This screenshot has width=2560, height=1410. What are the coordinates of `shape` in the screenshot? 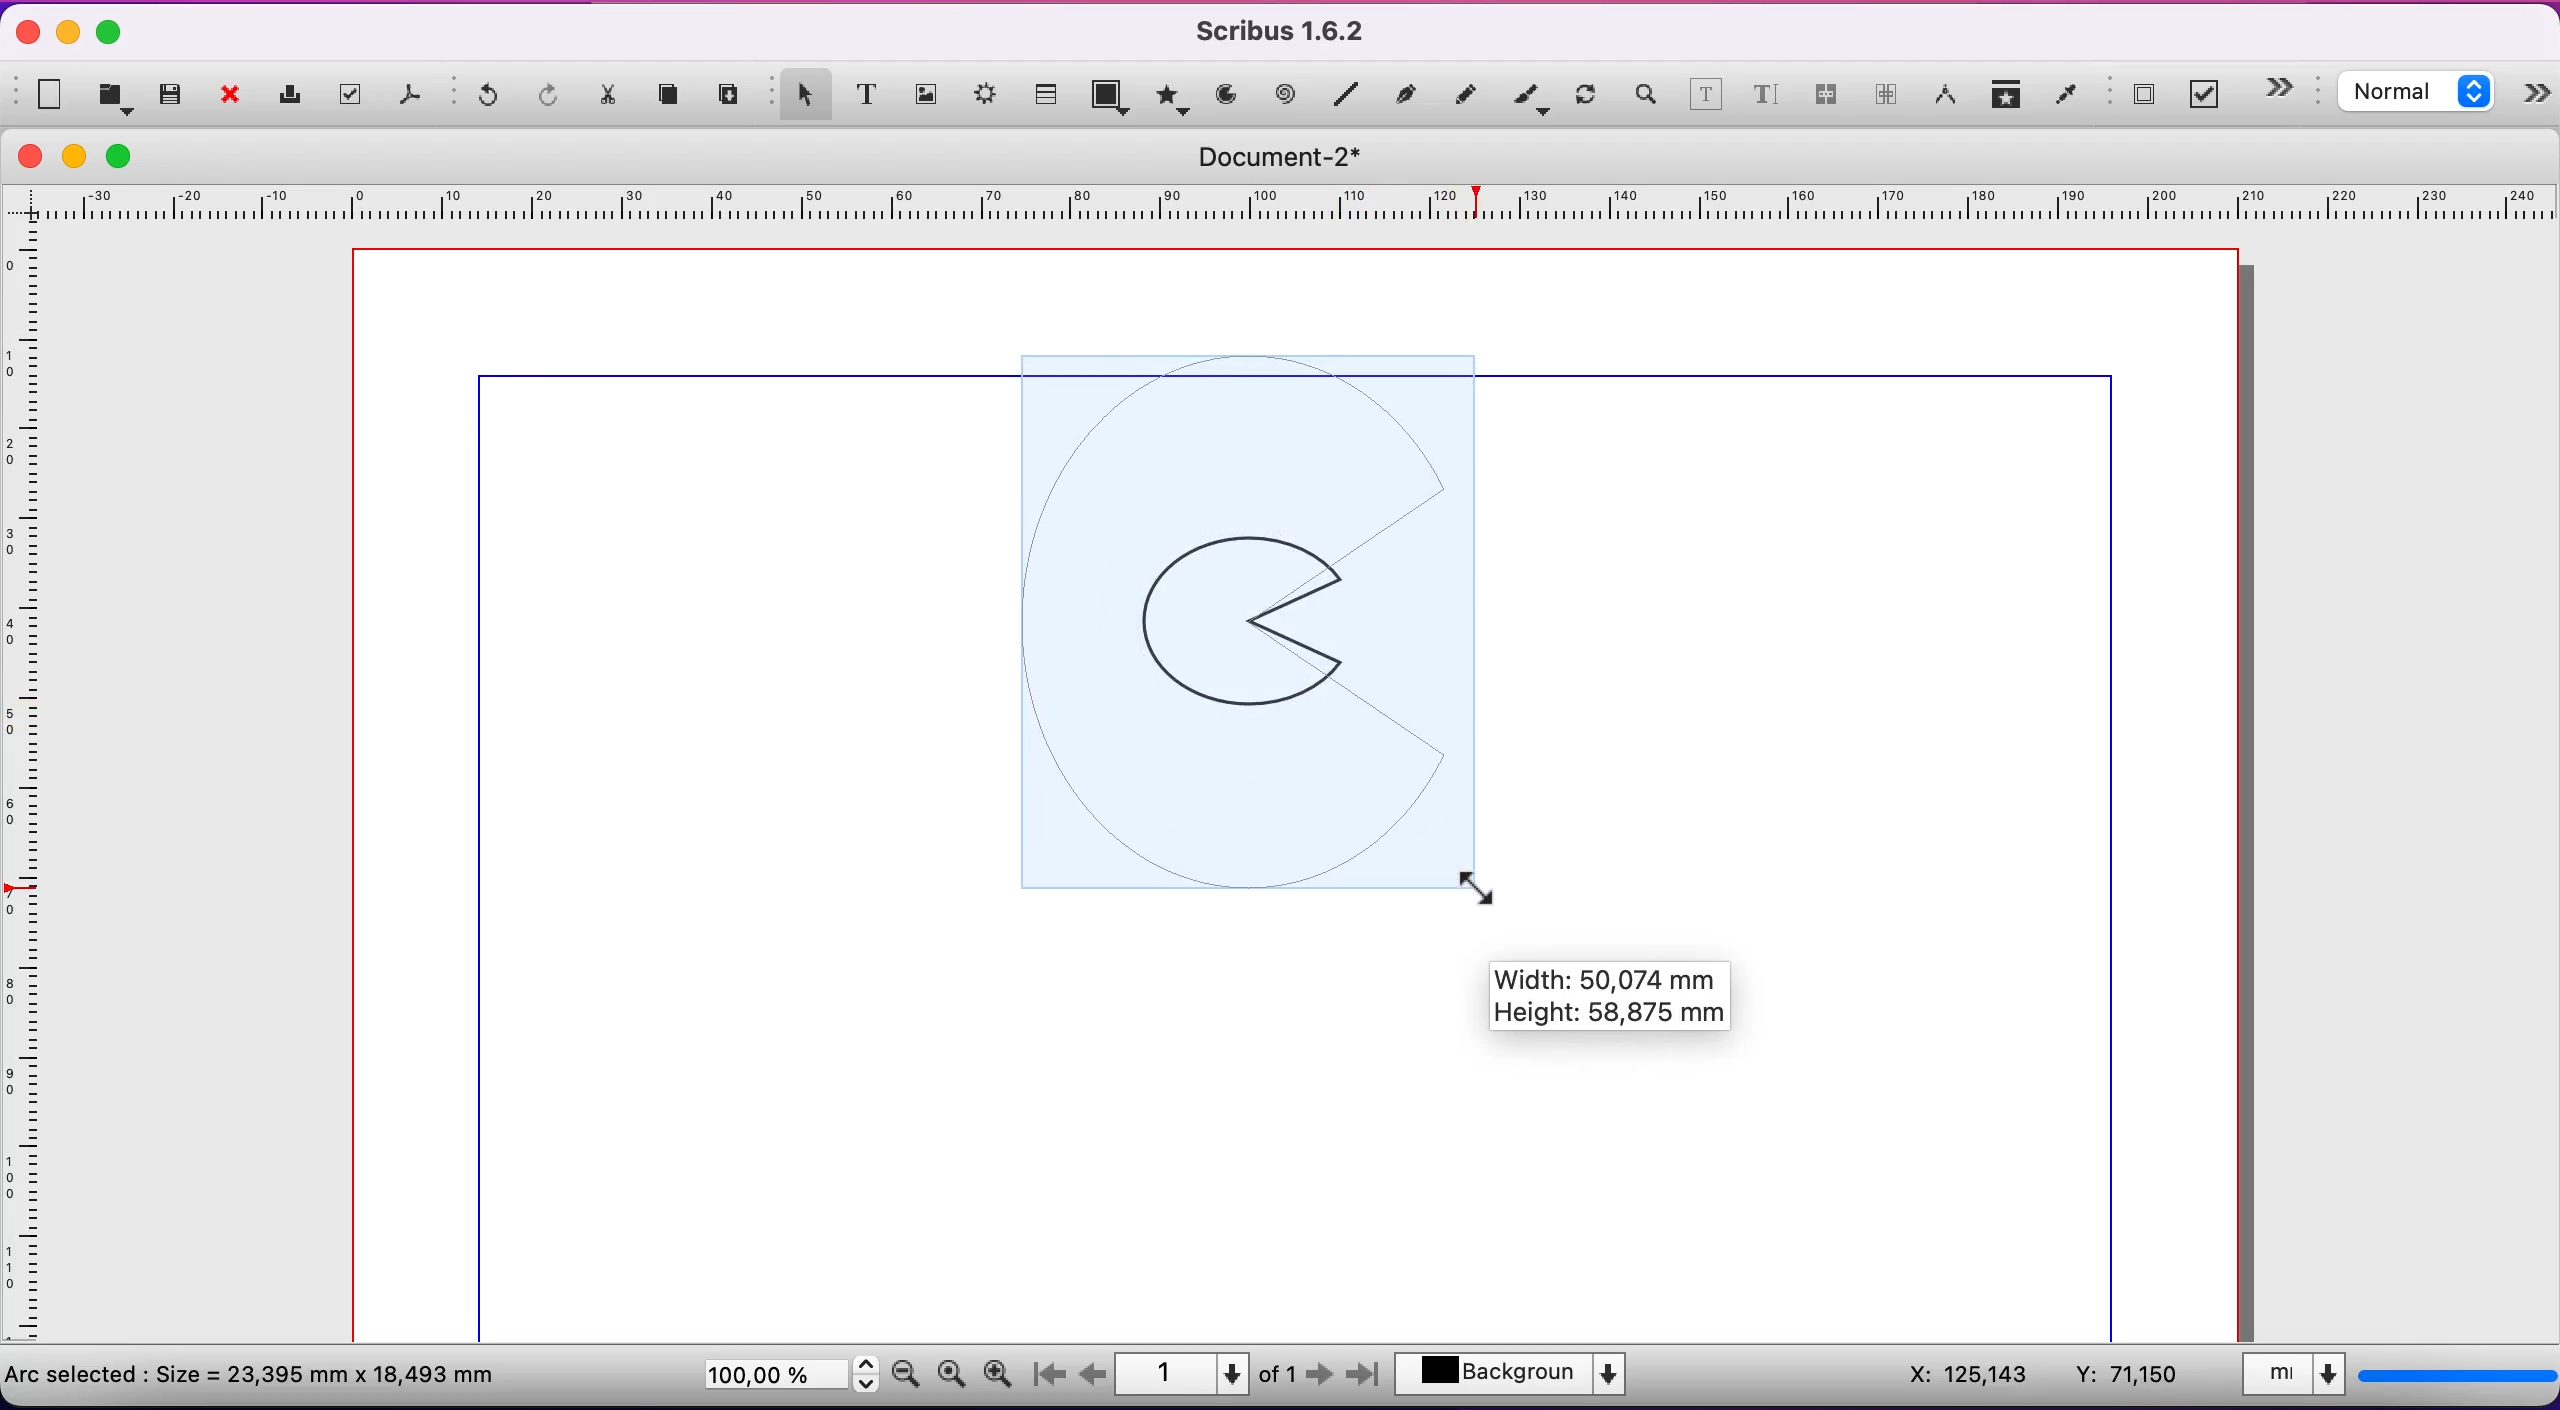 It's located at (1113, 99).